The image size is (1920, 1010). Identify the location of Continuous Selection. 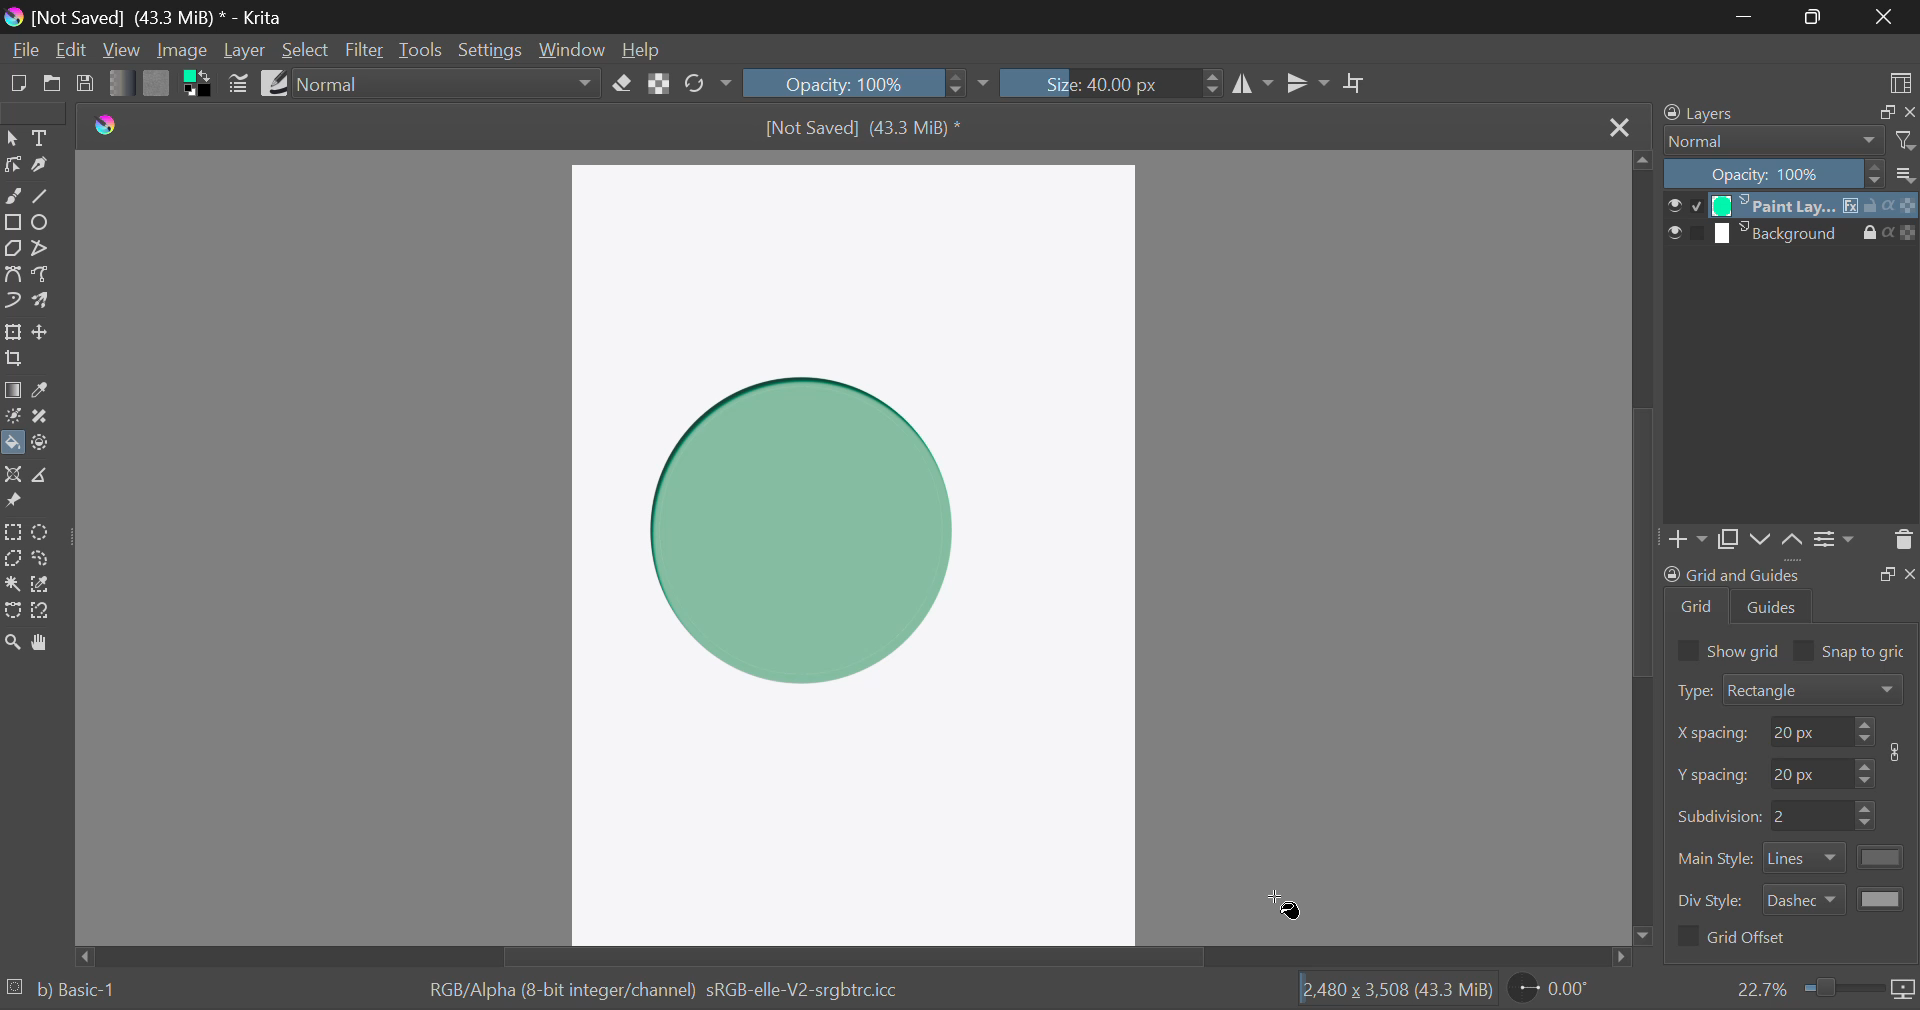
(12, 587).